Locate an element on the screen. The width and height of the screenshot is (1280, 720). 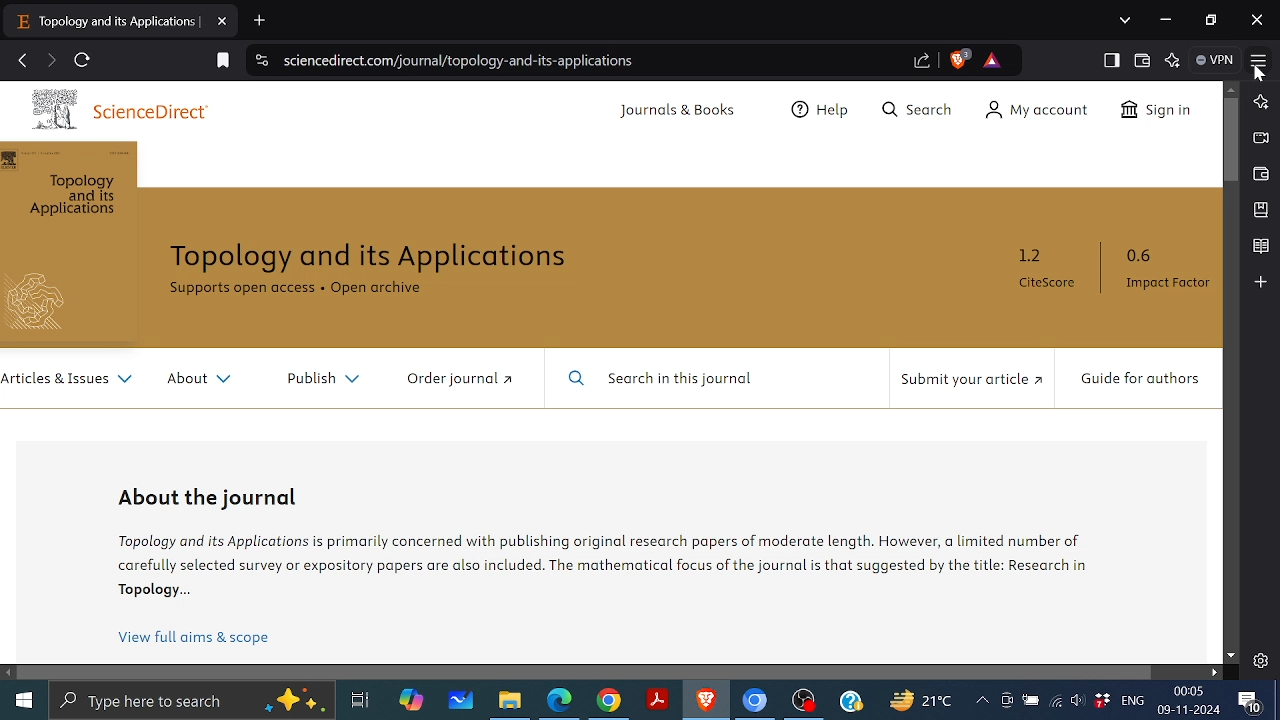
bookmark this page is located at coordinates (223, 60).